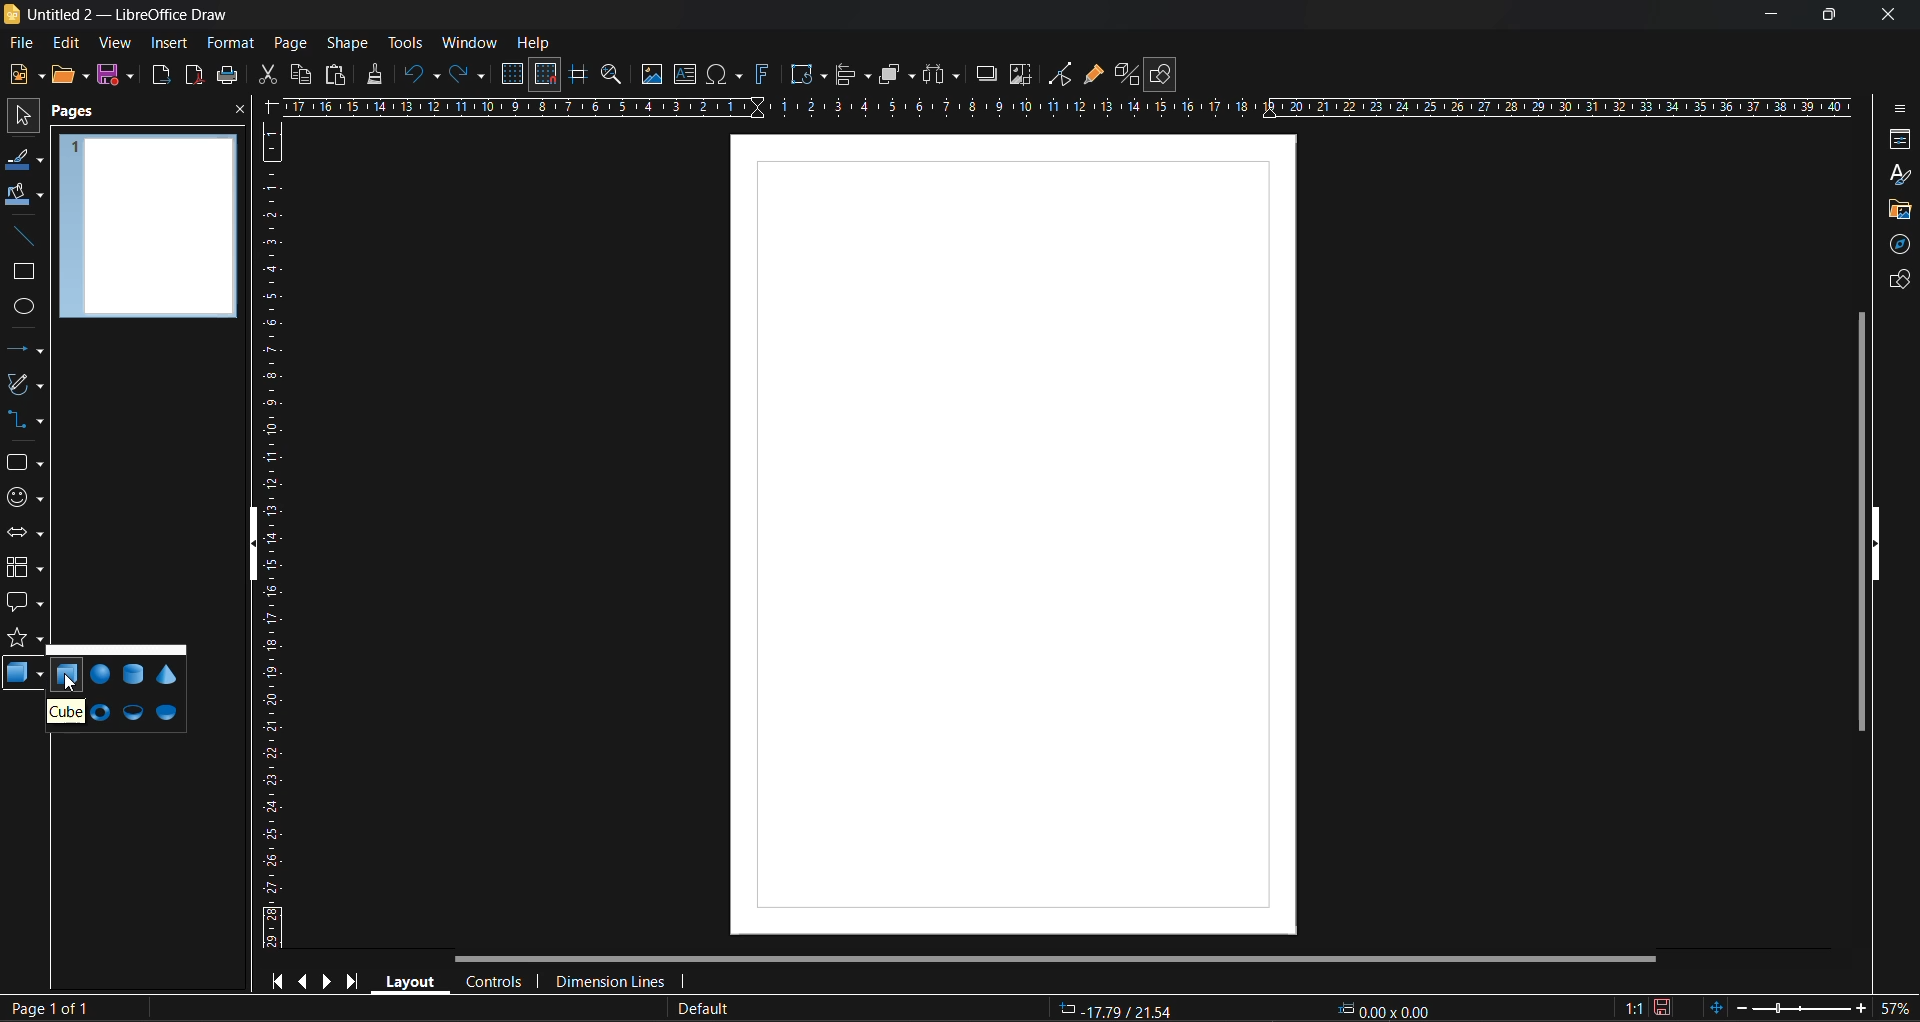  Describe the element at coordinates (25, 677) in the screenshot. I see `3d shapes` at that location.